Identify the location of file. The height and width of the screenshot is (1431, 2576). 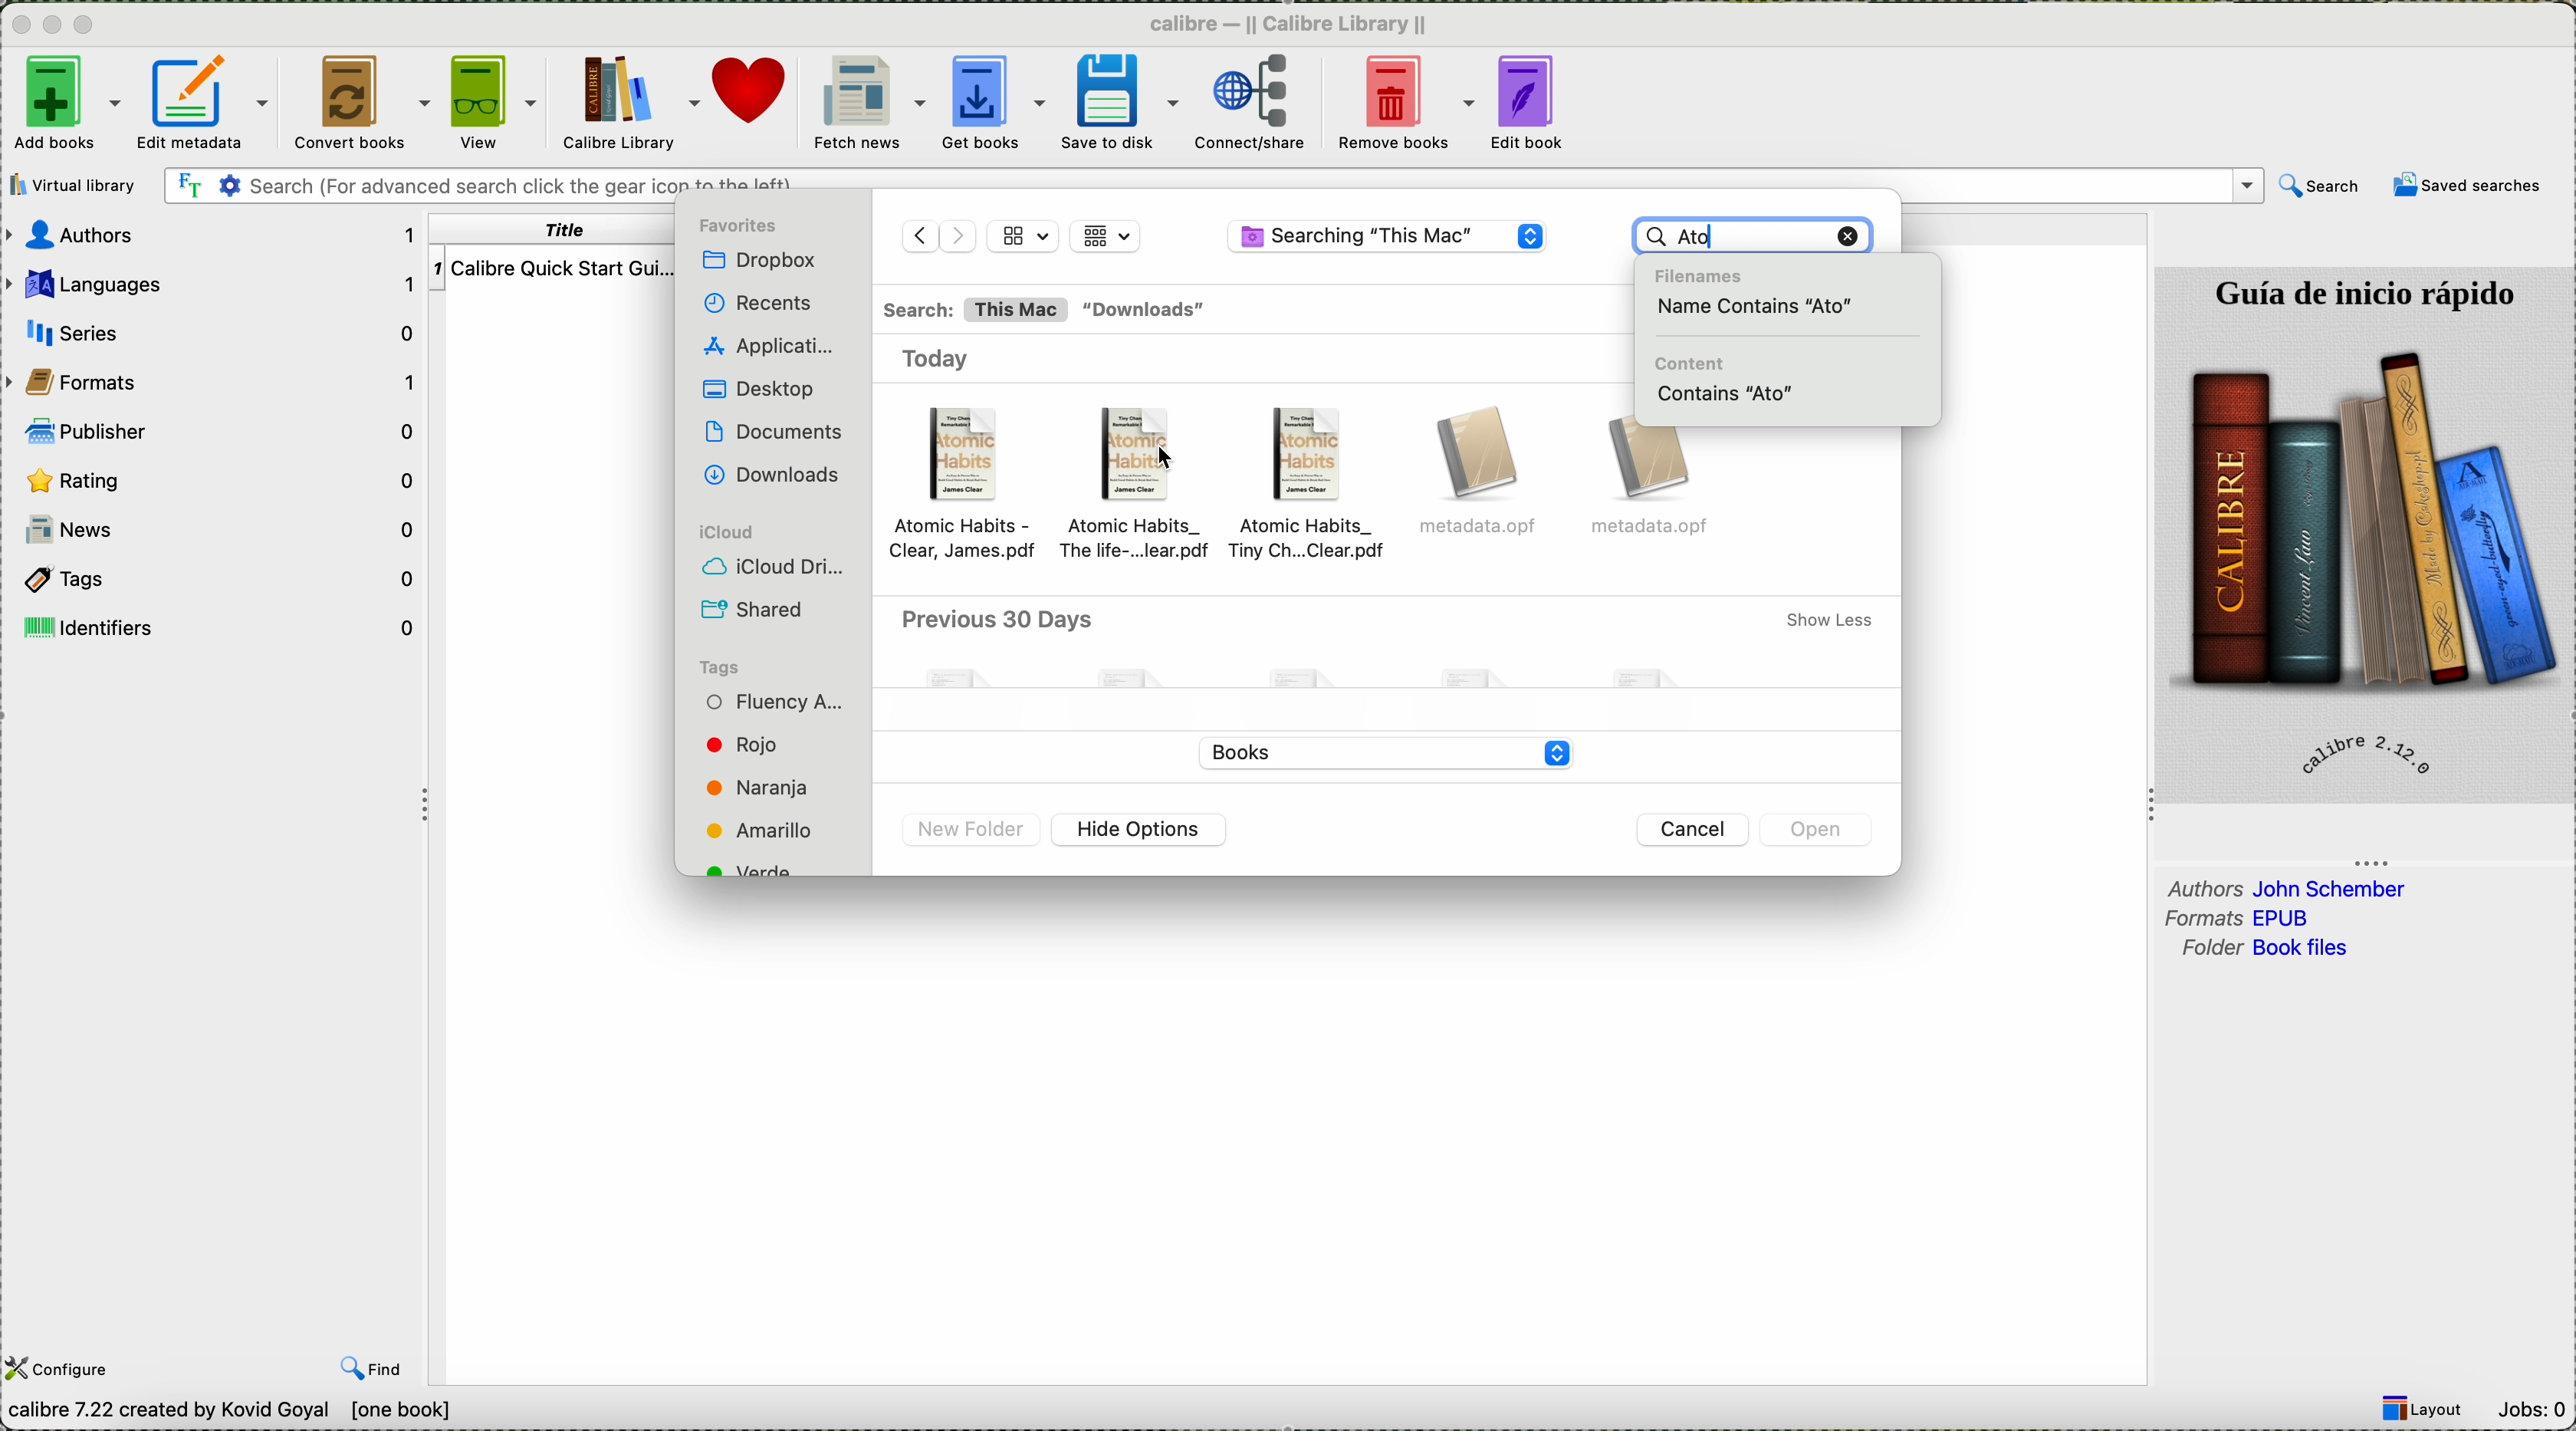
(1484, 476).